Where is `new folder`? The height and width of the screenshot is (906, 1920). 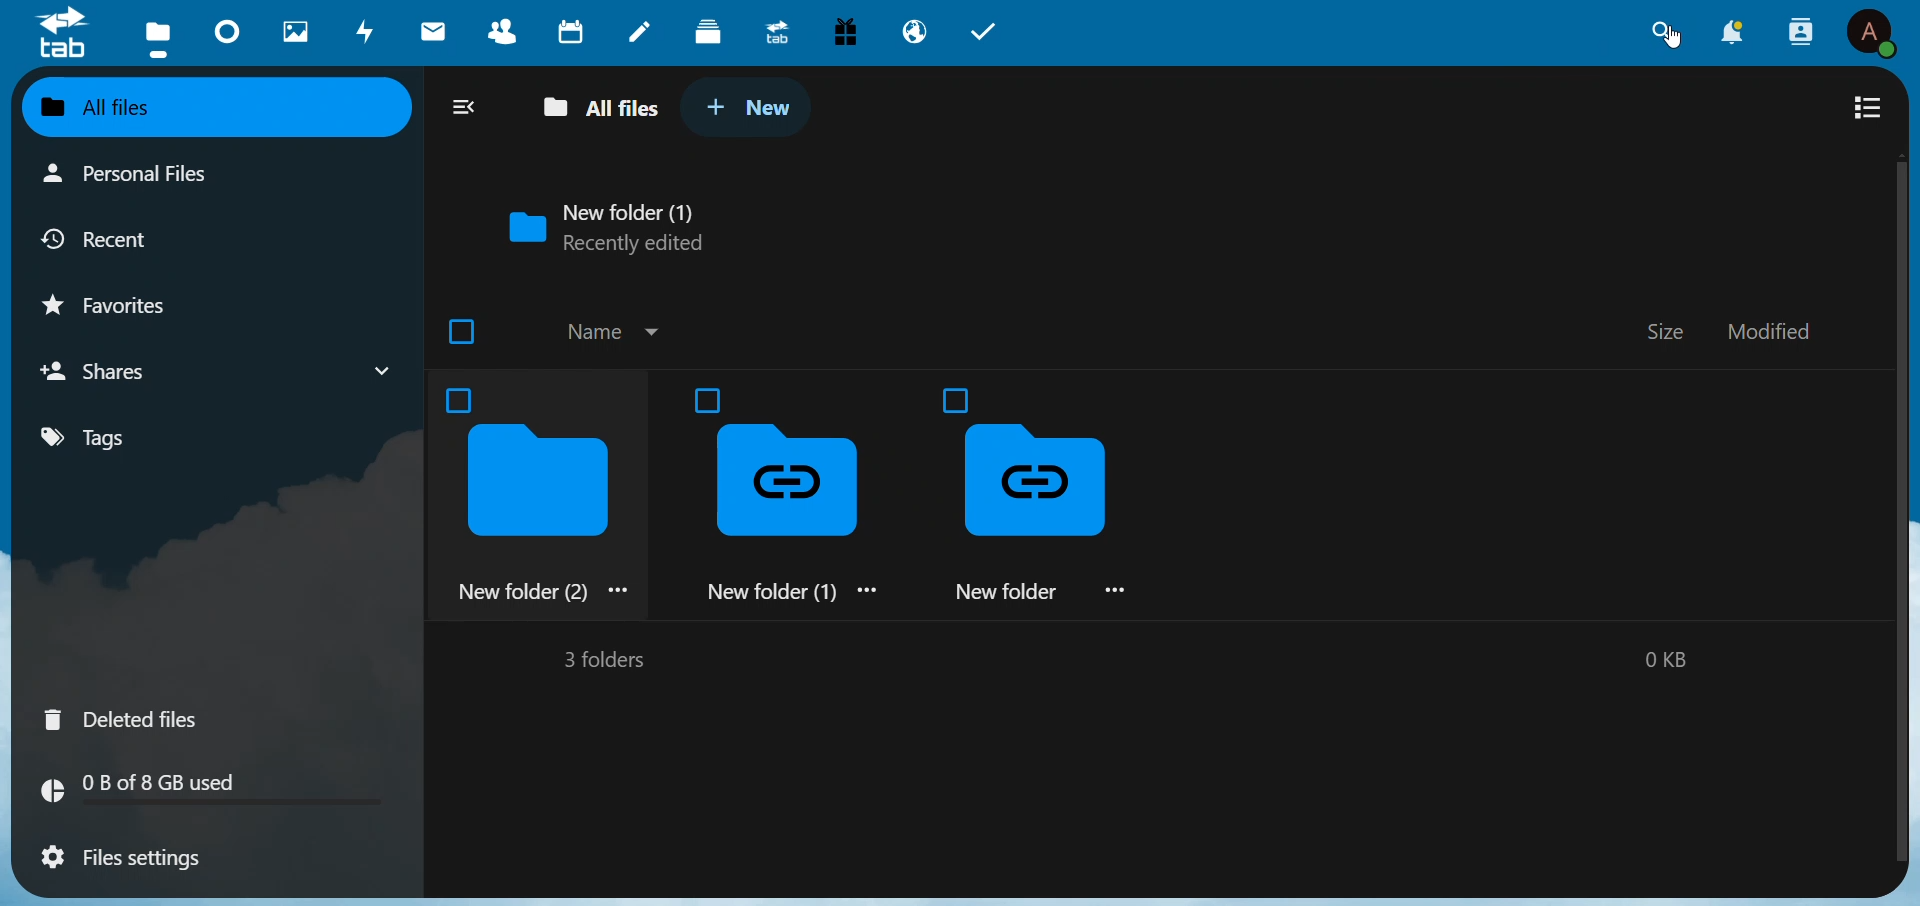 new folder is located at coordinates (1030, 492).